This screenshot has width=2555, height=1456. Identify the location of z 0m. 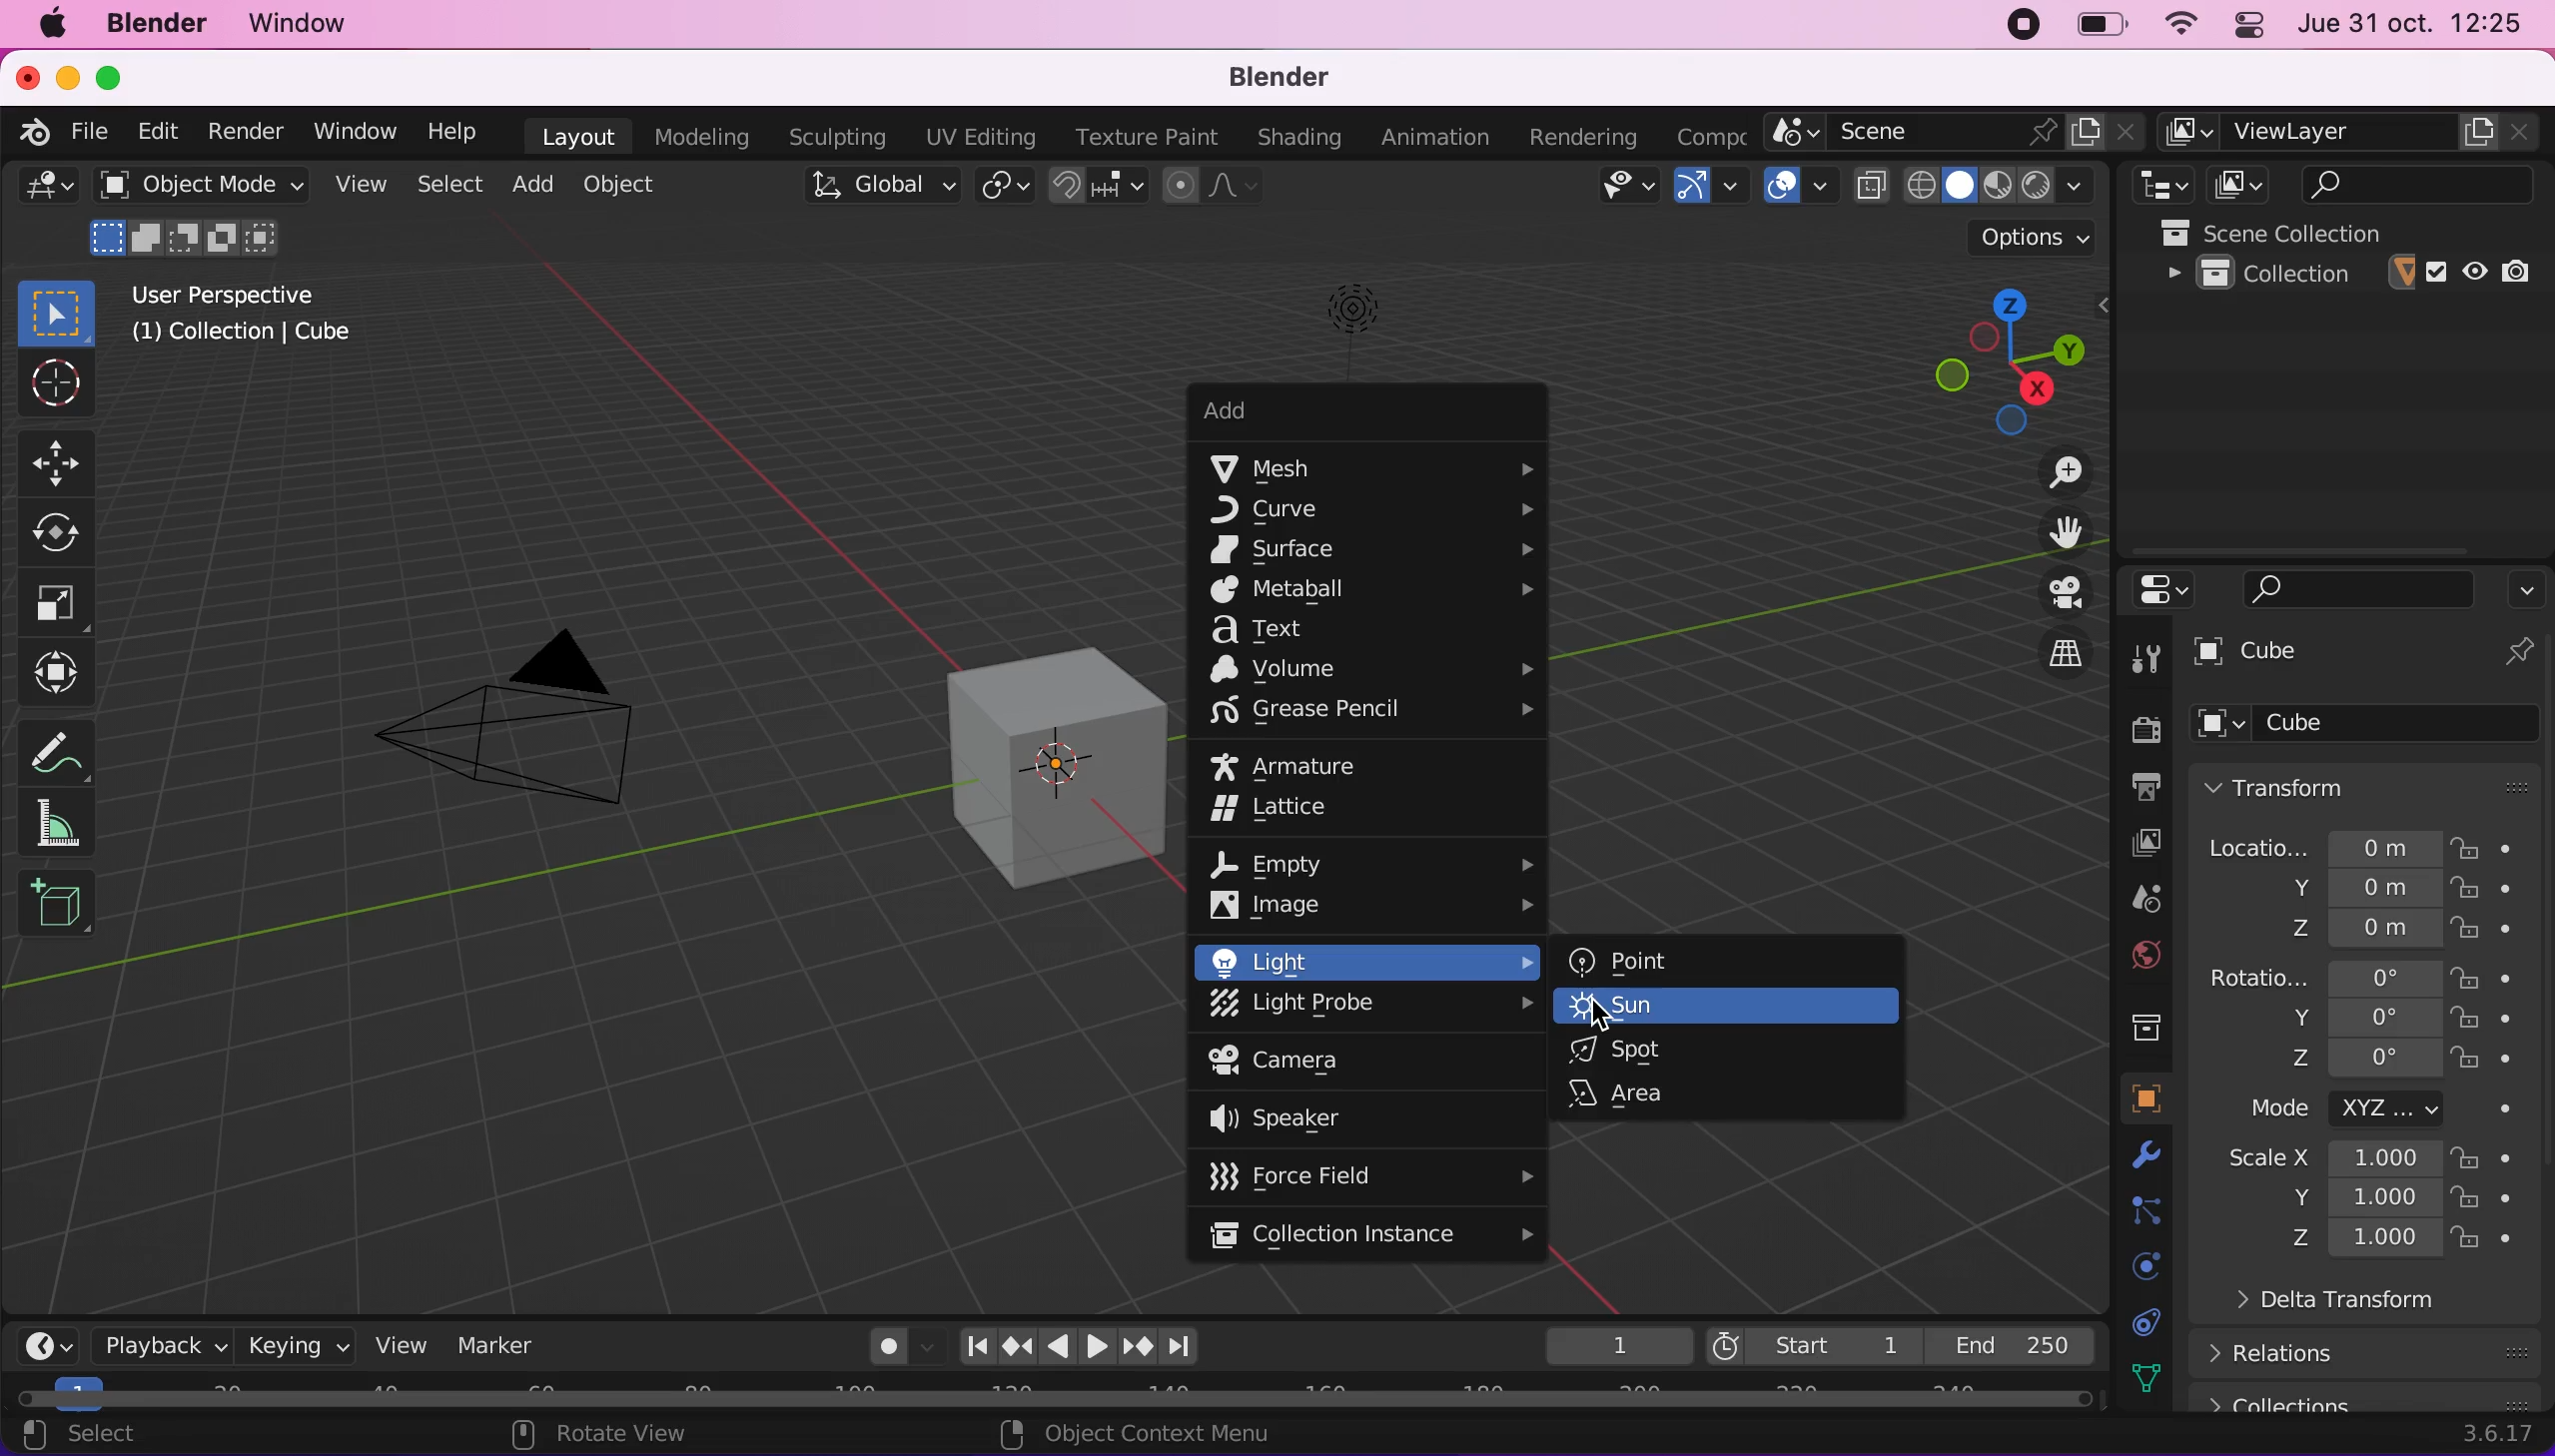
(2356, 930).